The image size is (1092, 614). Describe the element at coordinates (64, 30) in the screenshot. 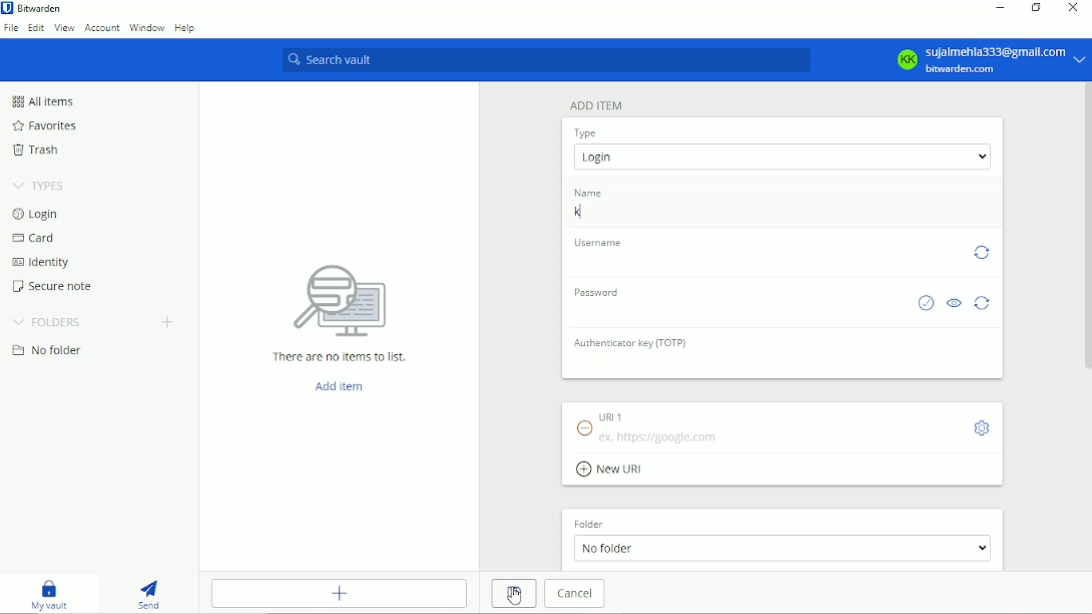

I see `View` at that location.